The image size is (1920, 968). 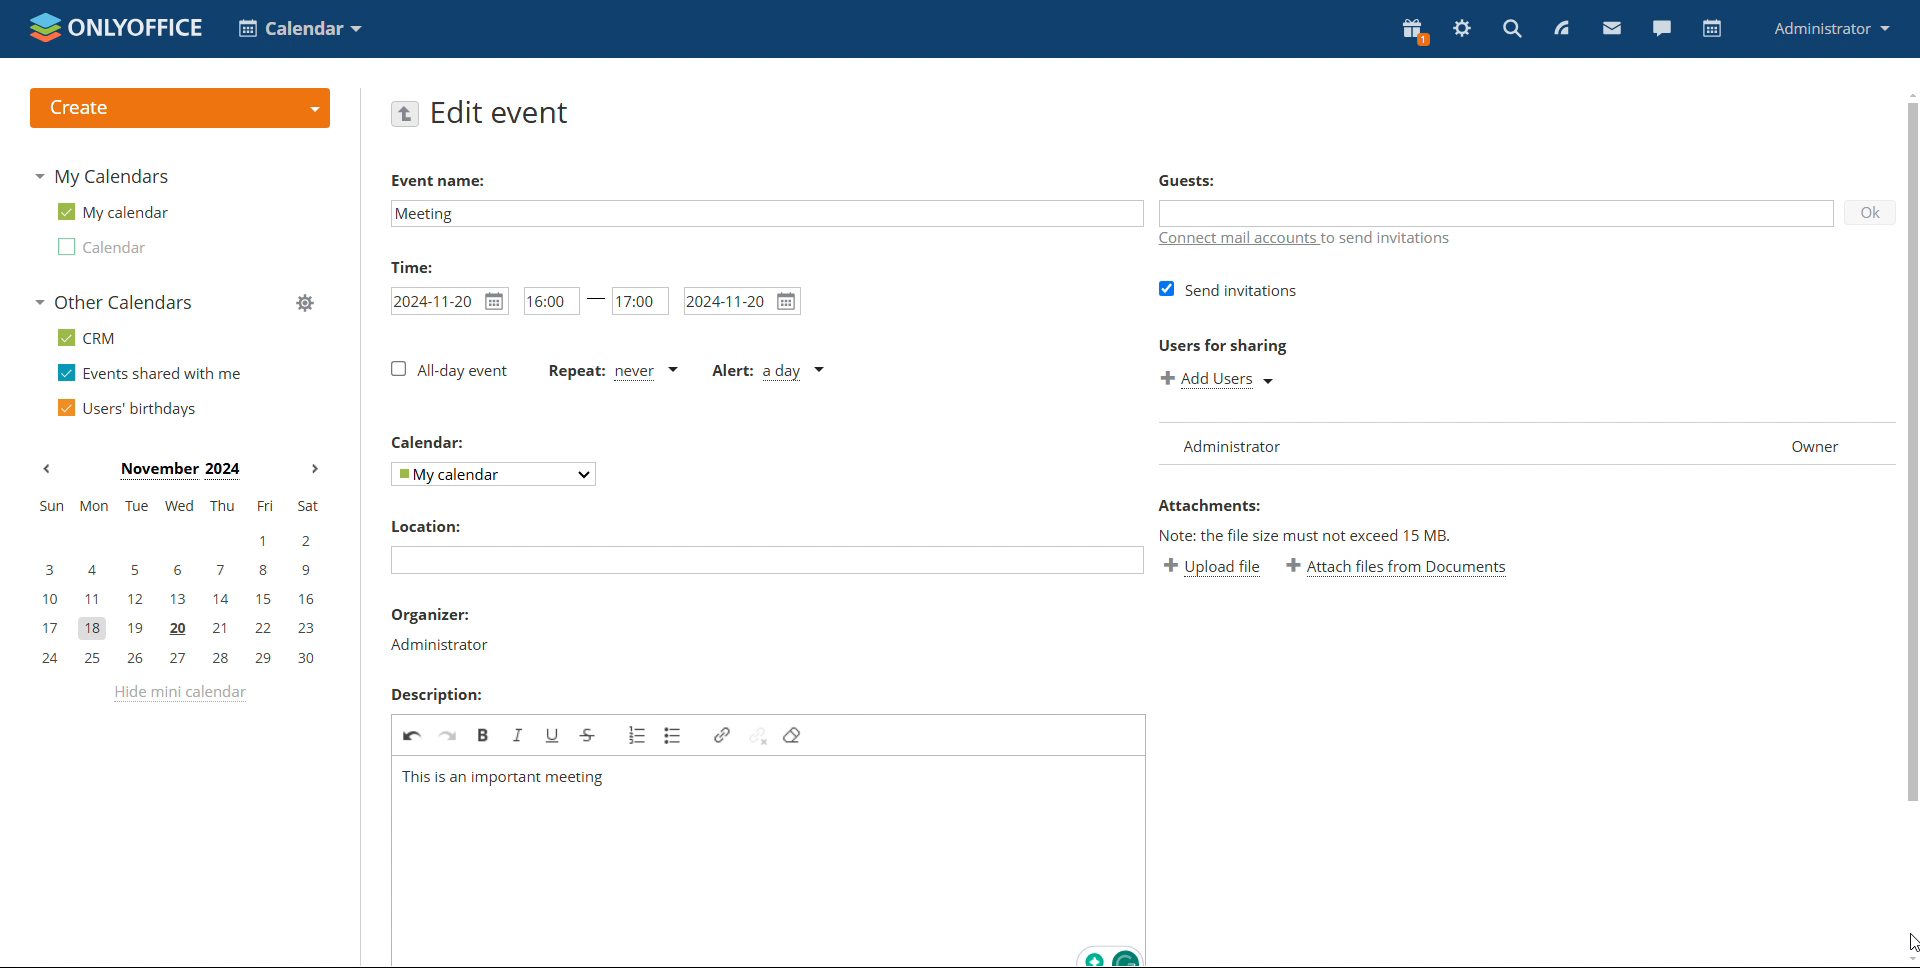 I want to click on events shared with me, so click(x=150, y=372).